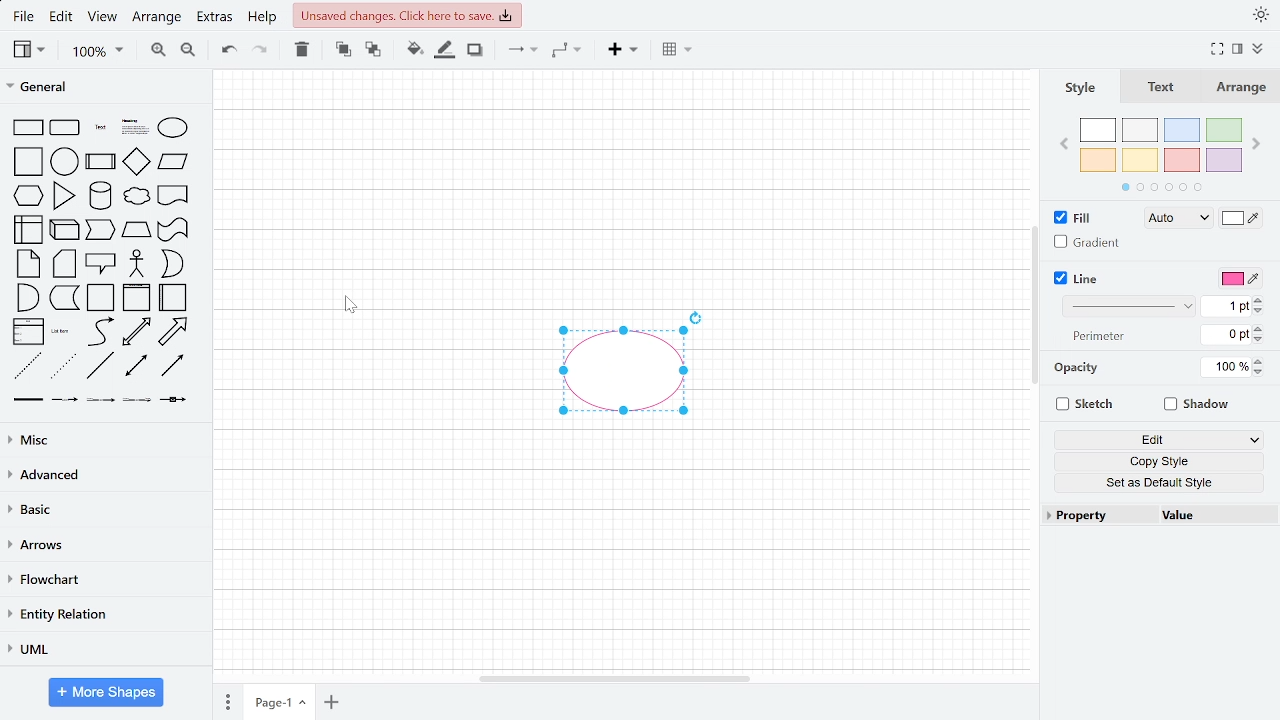 This screenshot has height=720, width=1280. Describe the element at coordinates (28, 128) in the screenshot. I see `rectangle` at that location.